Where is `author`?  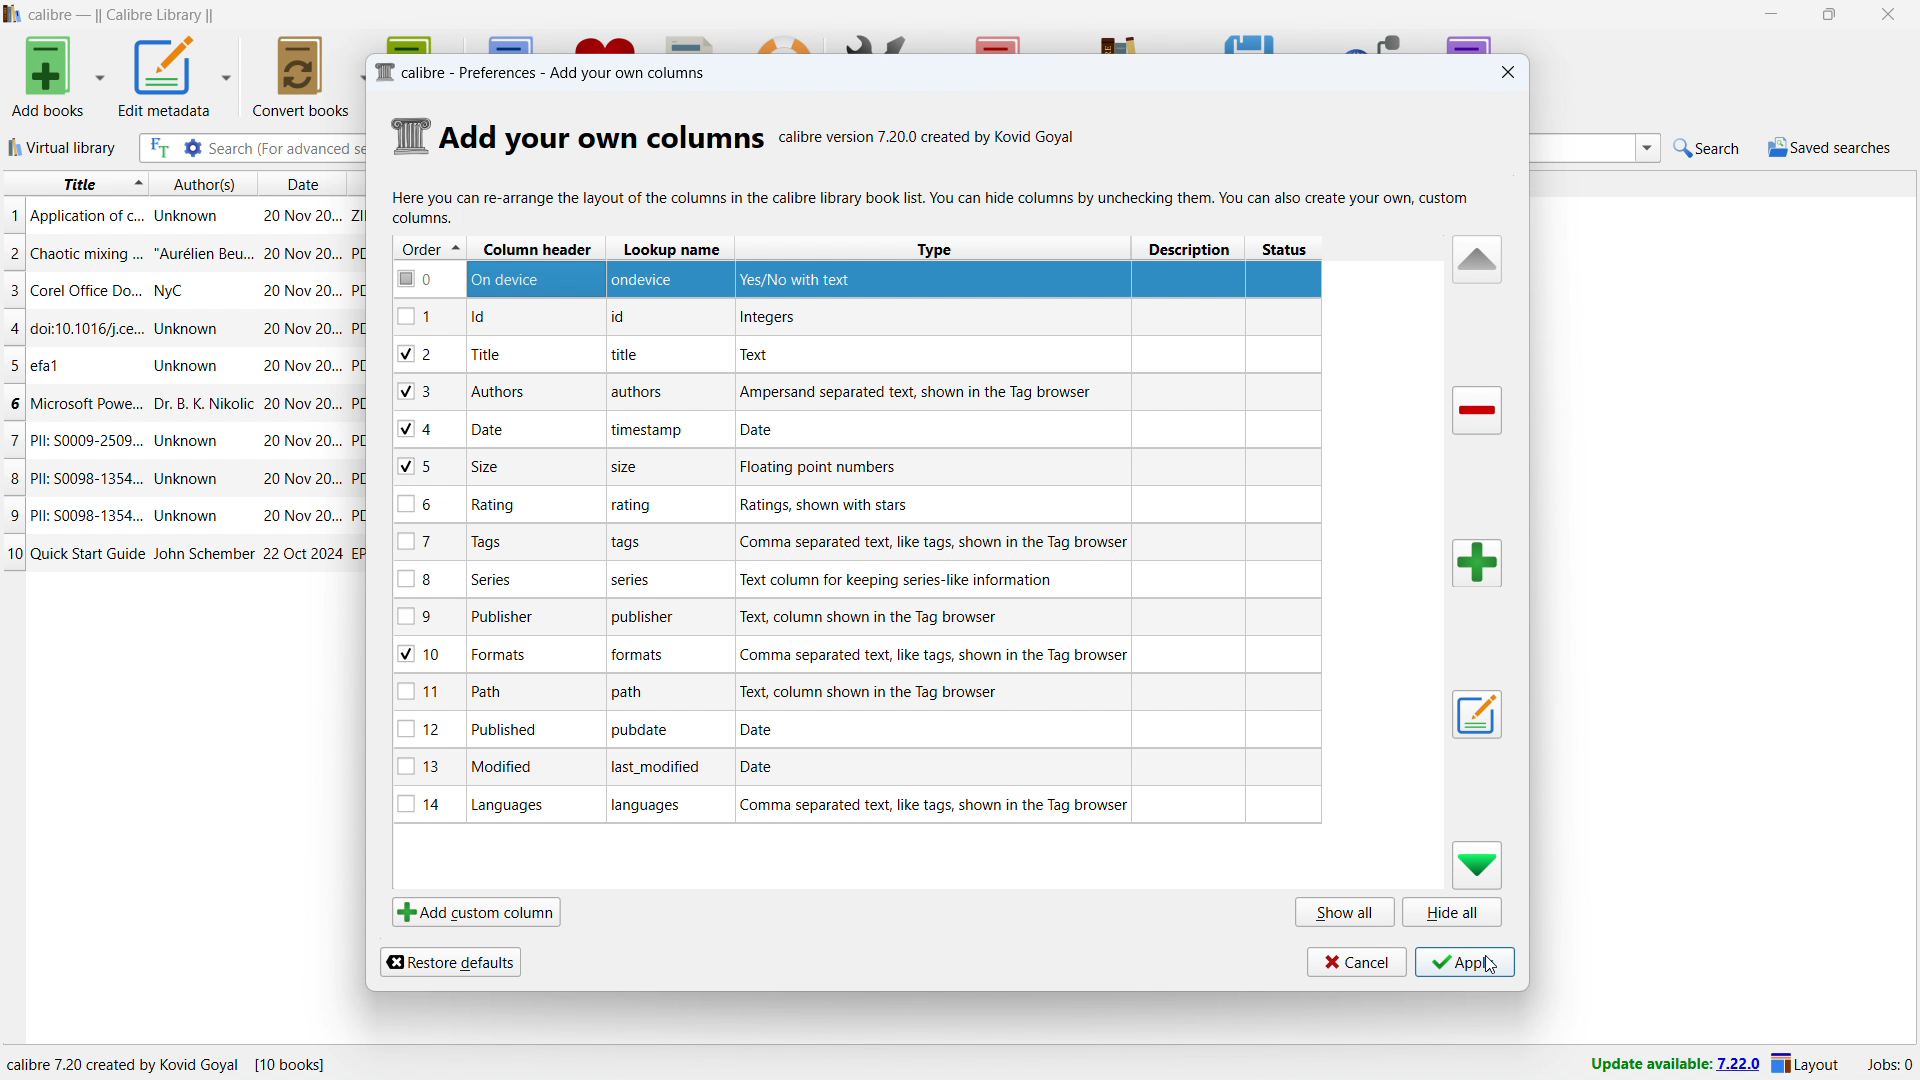 author is located at coordinates (188, 515).